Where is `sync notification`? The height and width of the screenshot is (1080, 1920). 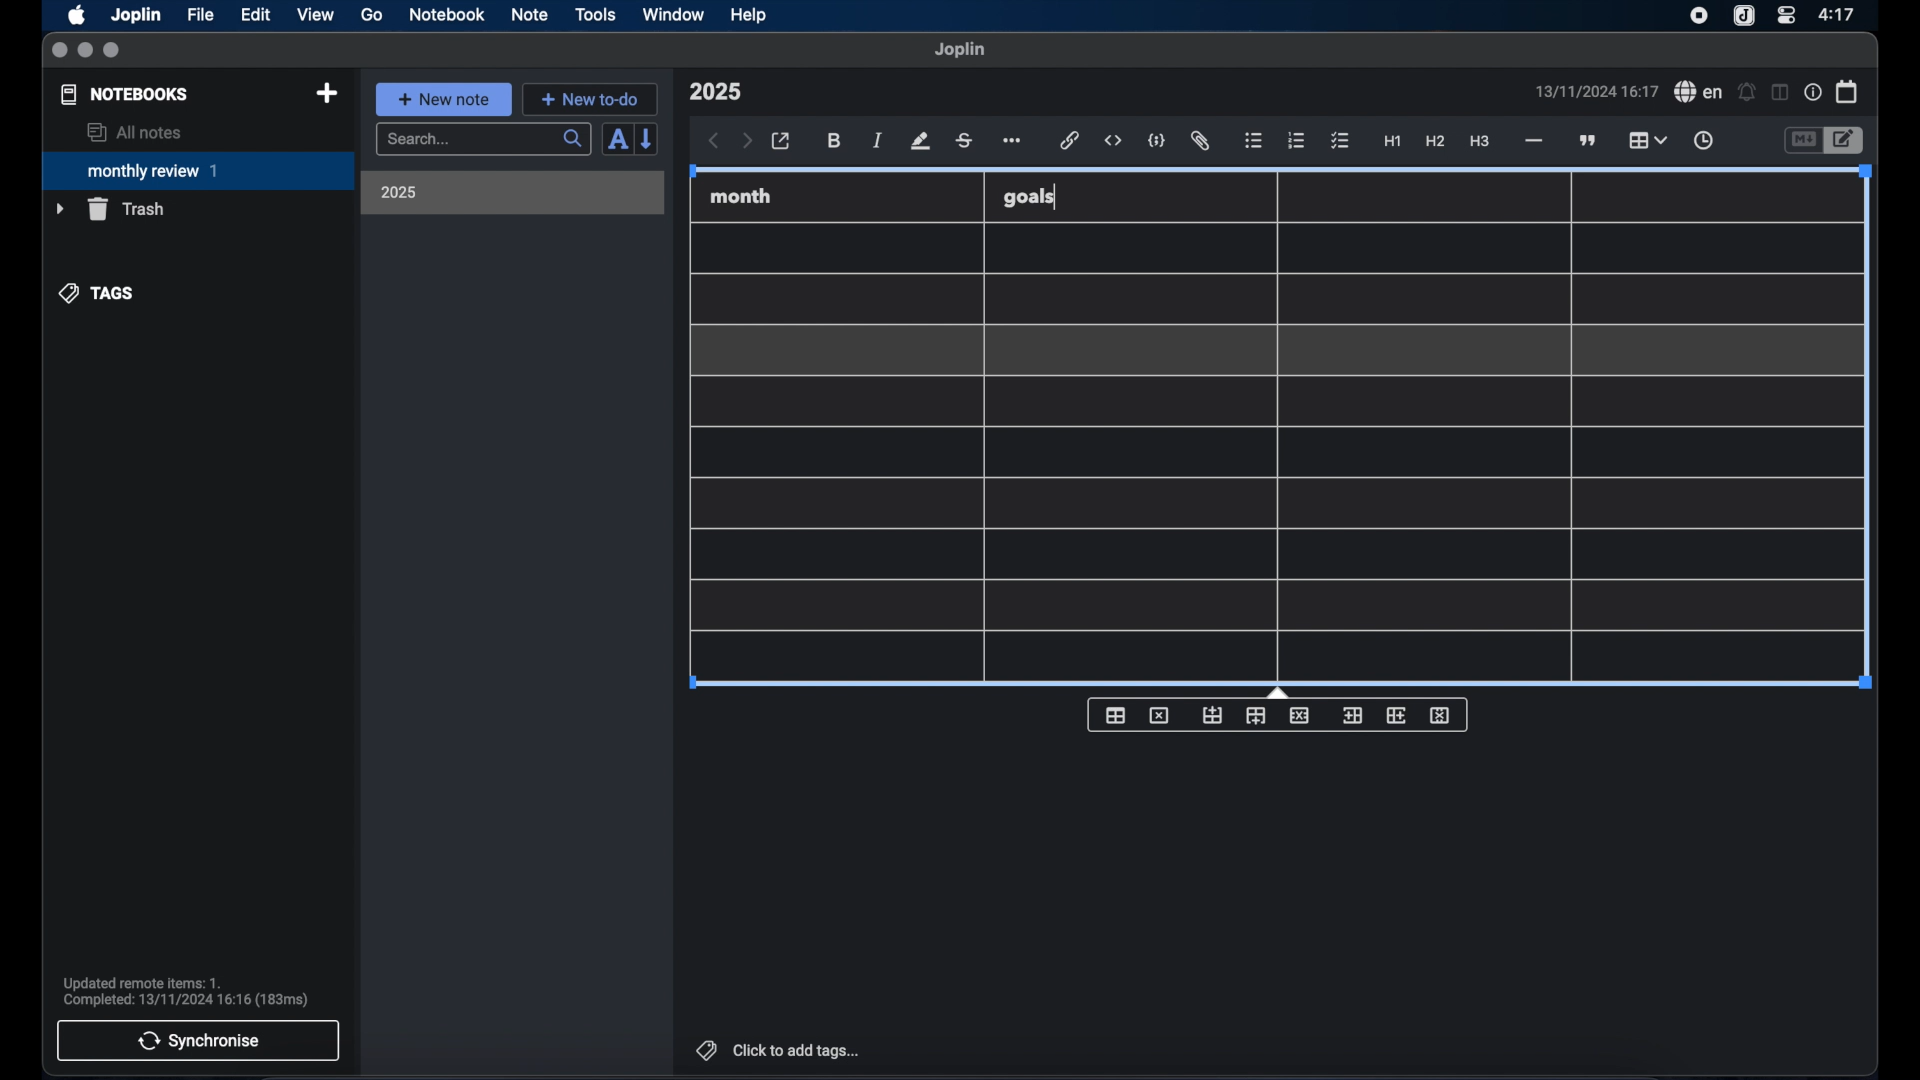
sync notification is located at coordinates (186, 992).